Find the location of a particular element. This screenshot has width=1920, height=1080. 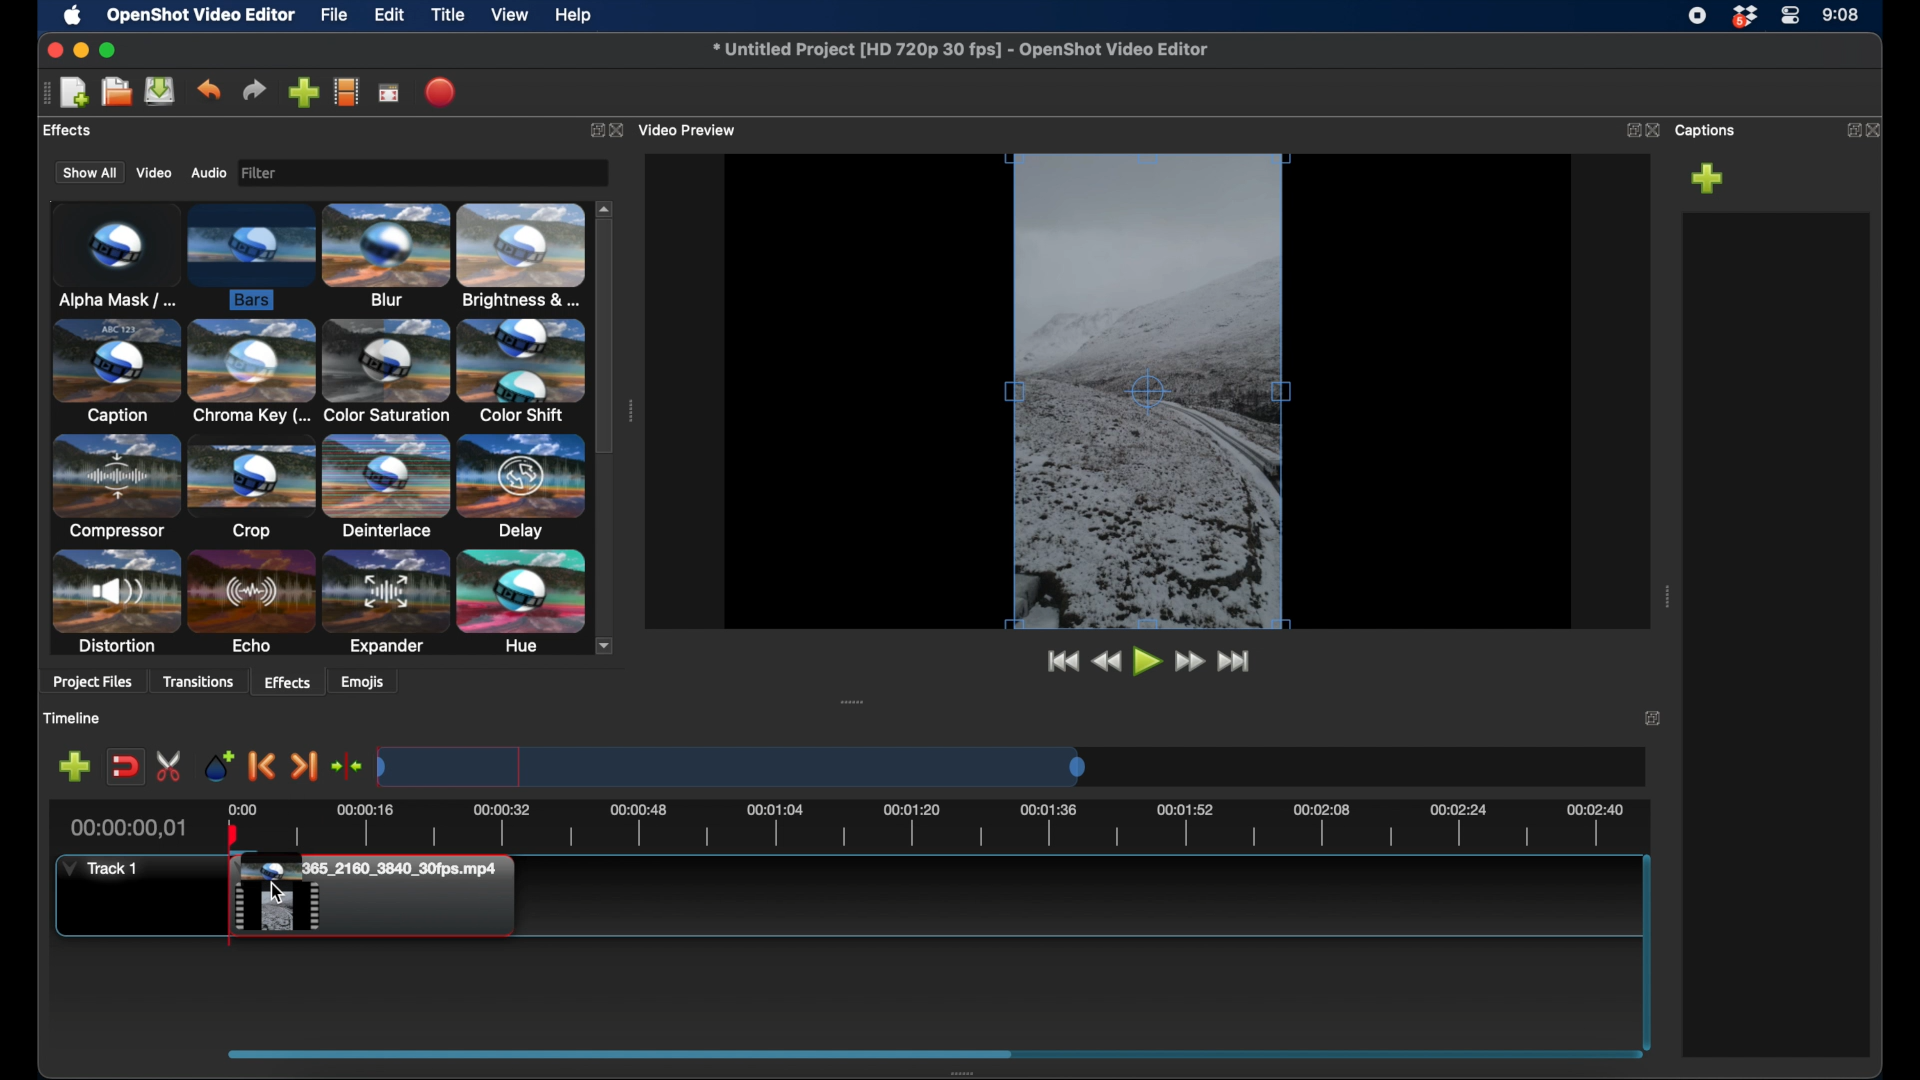

captions is located at coordinates (1708, 131).